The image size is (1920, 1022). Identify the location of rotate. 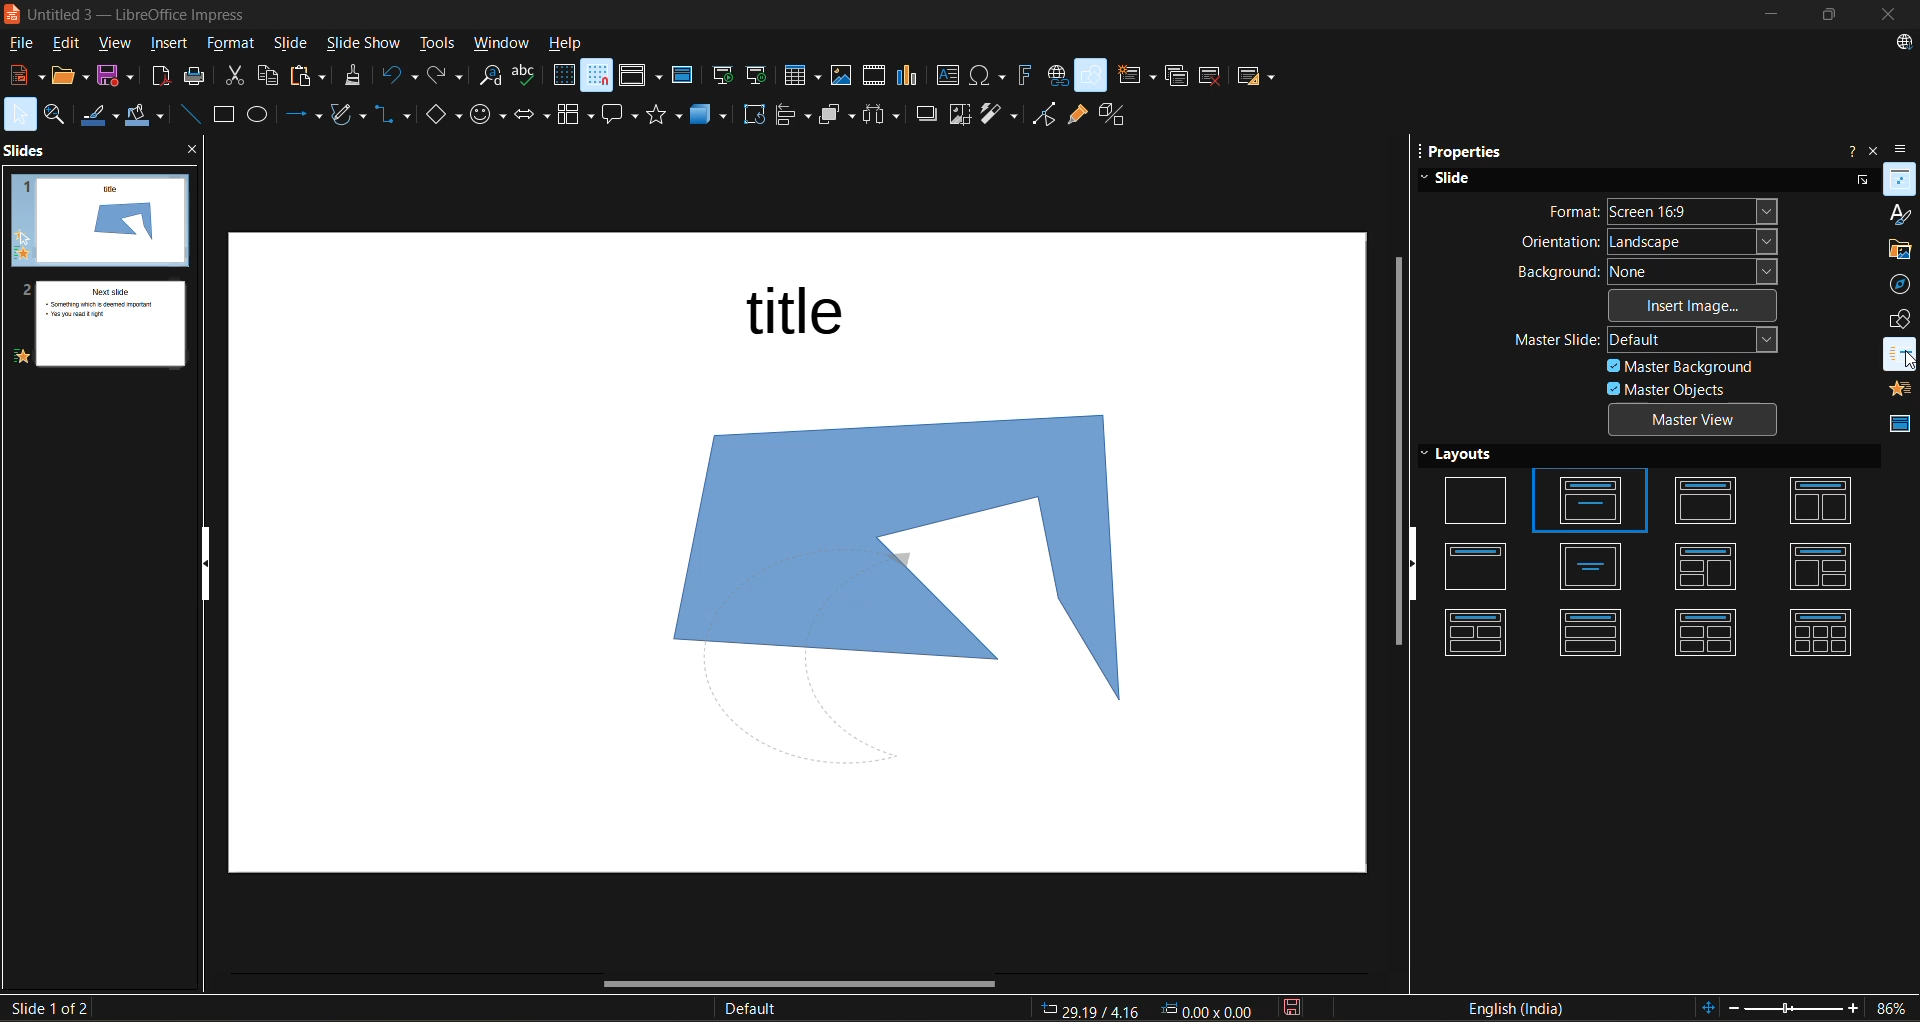
(757, 115).